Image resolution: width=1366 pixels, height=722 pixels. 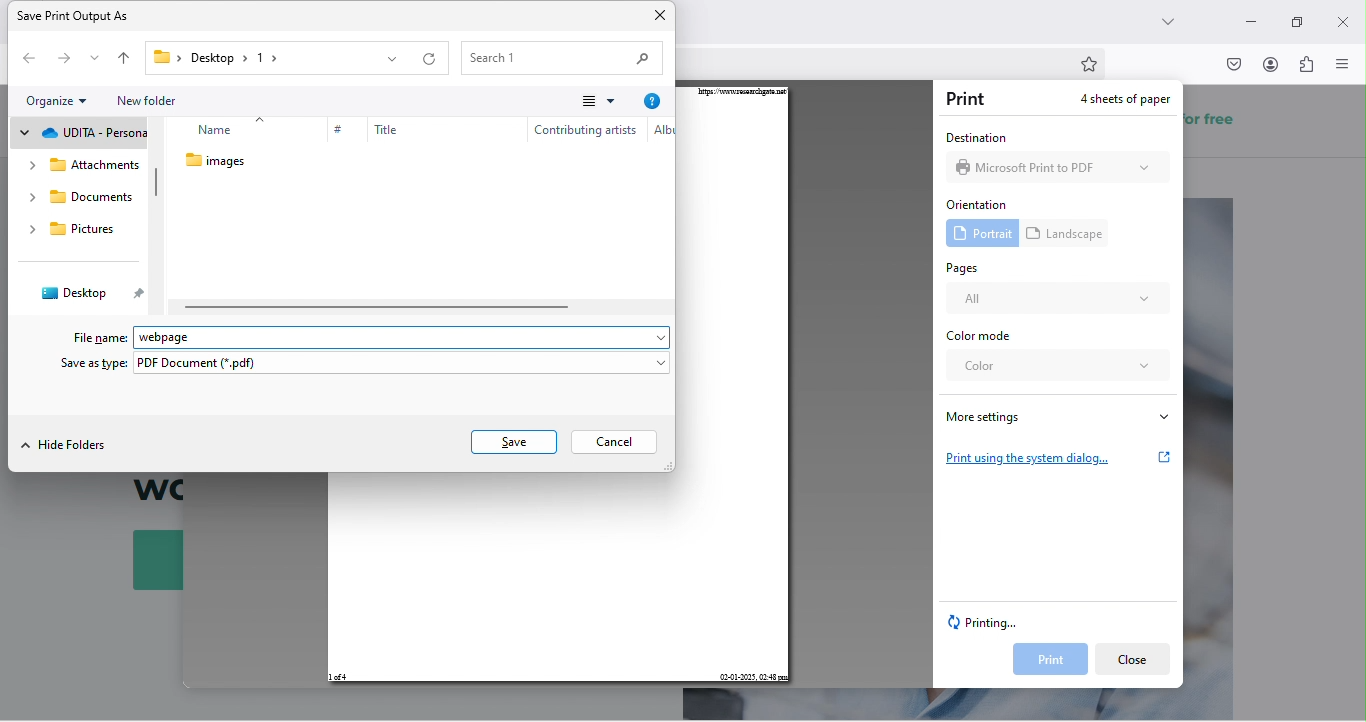 What do you see at coordinates (981, 203) in the screenshot?
I see `orientation` at bounding box center [981, 203].